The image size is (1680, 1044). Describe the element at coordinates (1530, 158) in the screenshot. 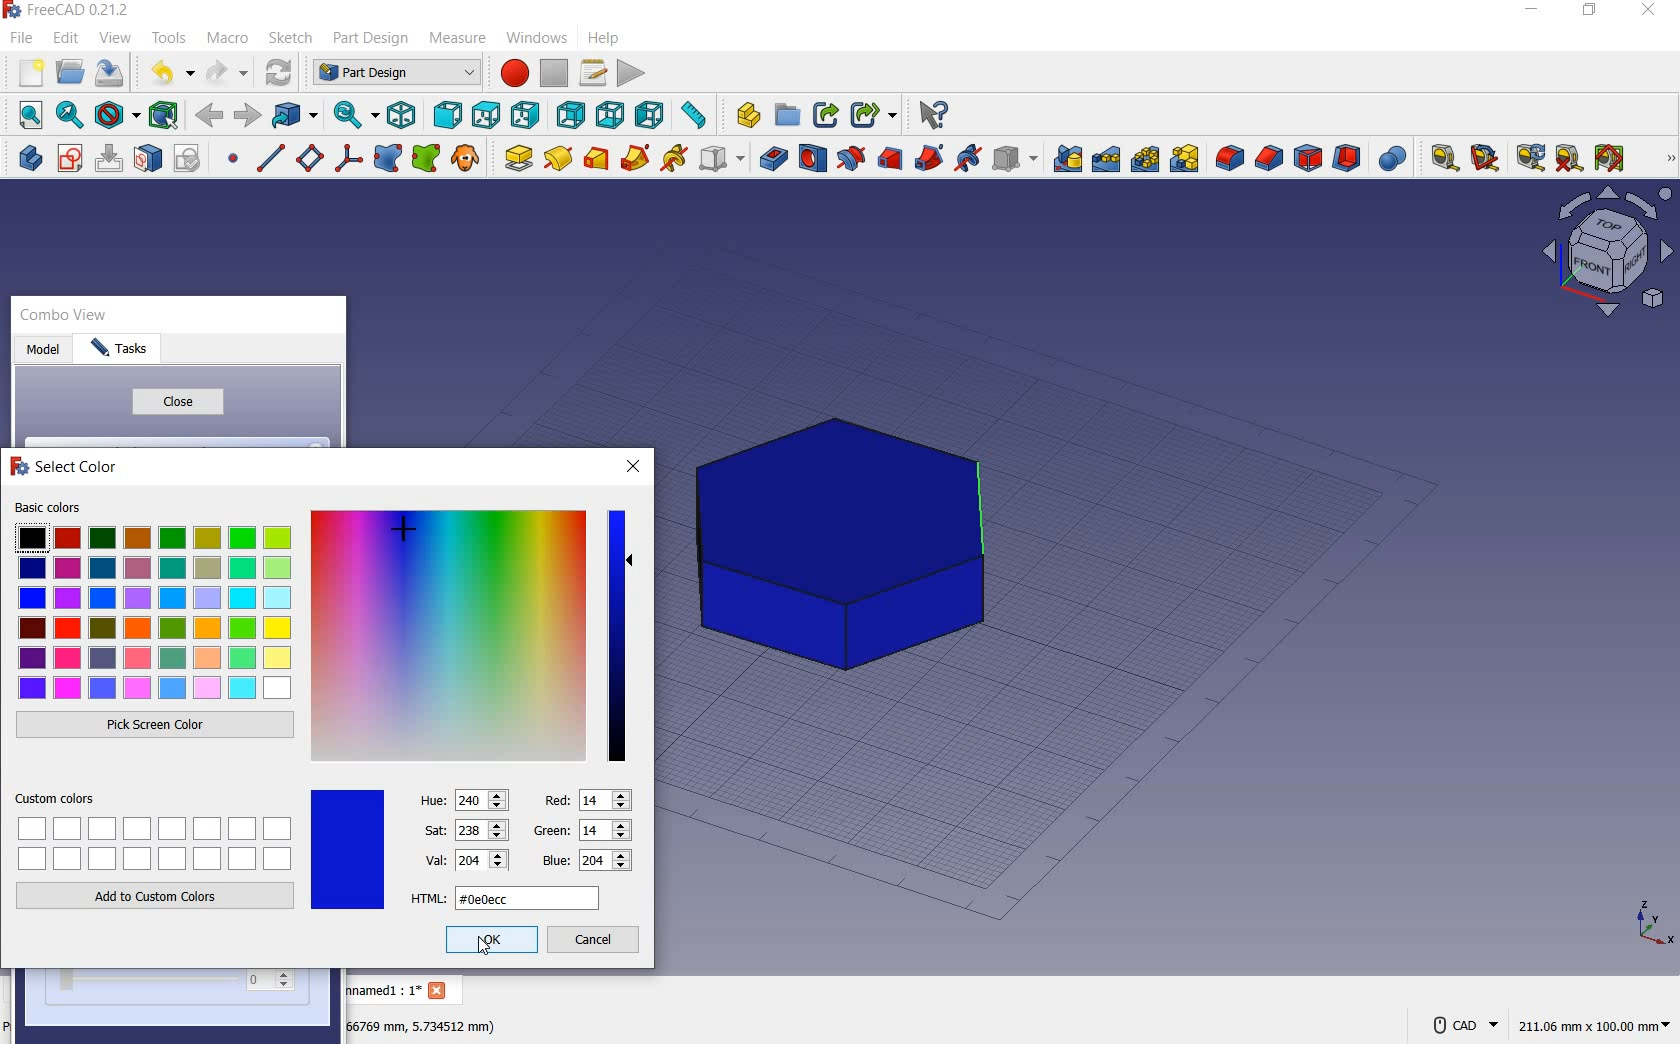

I see `refresh` at that location.